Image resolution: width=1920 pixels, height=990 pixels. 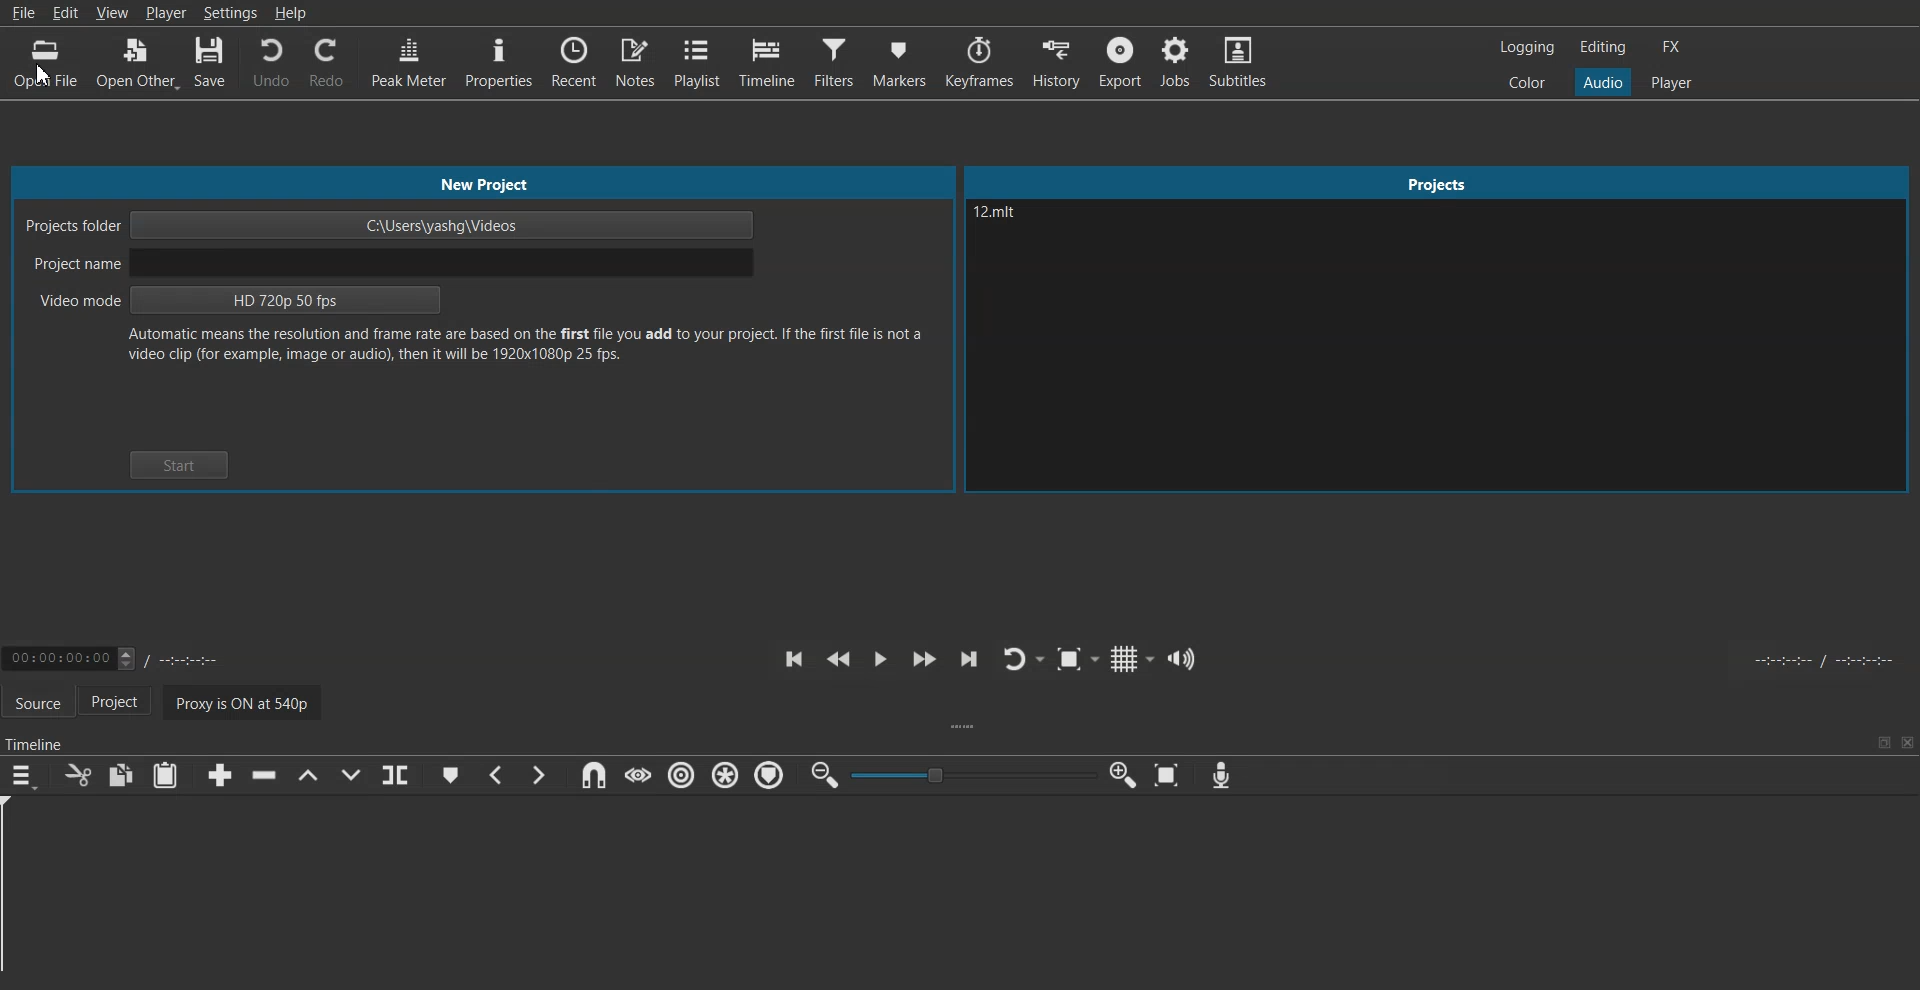 What do you see at coordinates (353, 775) in the screenshot?
I see `Overwrite` at bounding box center [353, 775].